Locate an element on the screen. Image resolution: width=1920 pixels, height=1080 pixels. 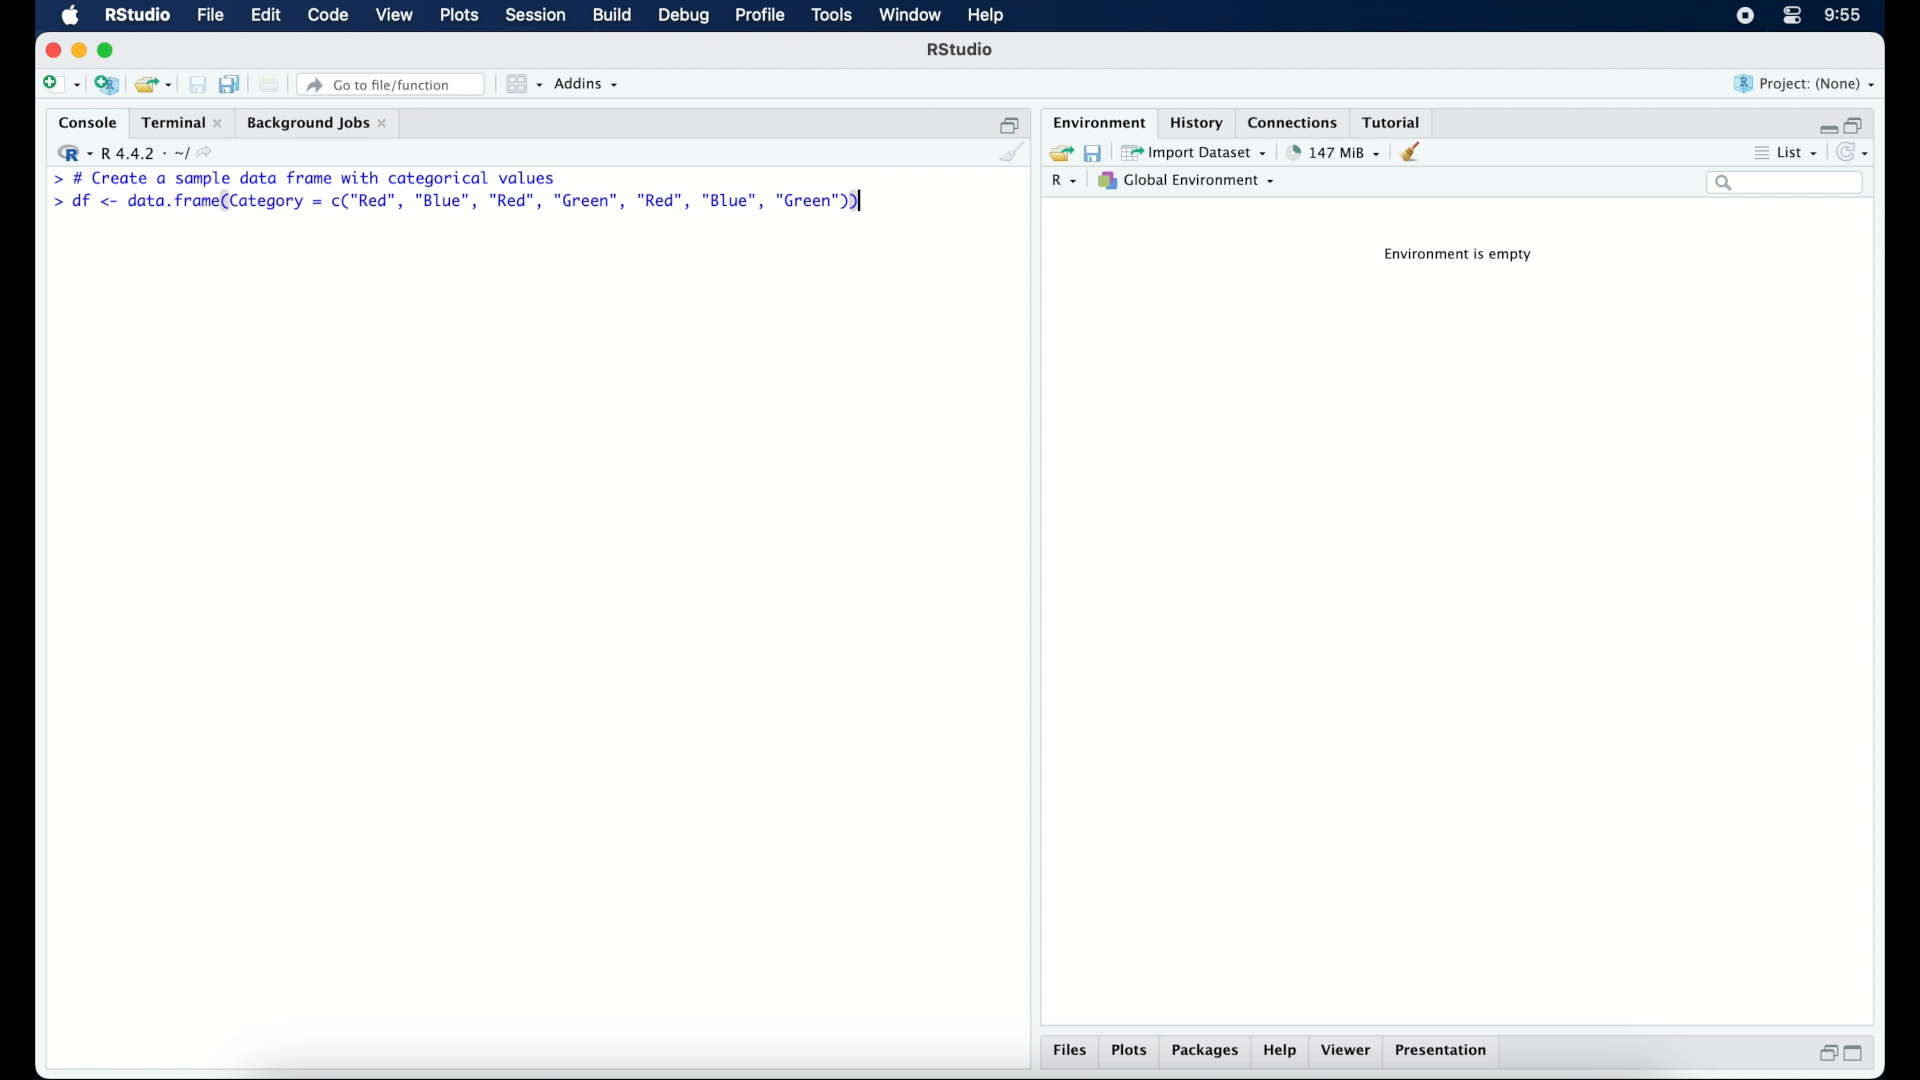
save is located at coordinates (1092, 153).